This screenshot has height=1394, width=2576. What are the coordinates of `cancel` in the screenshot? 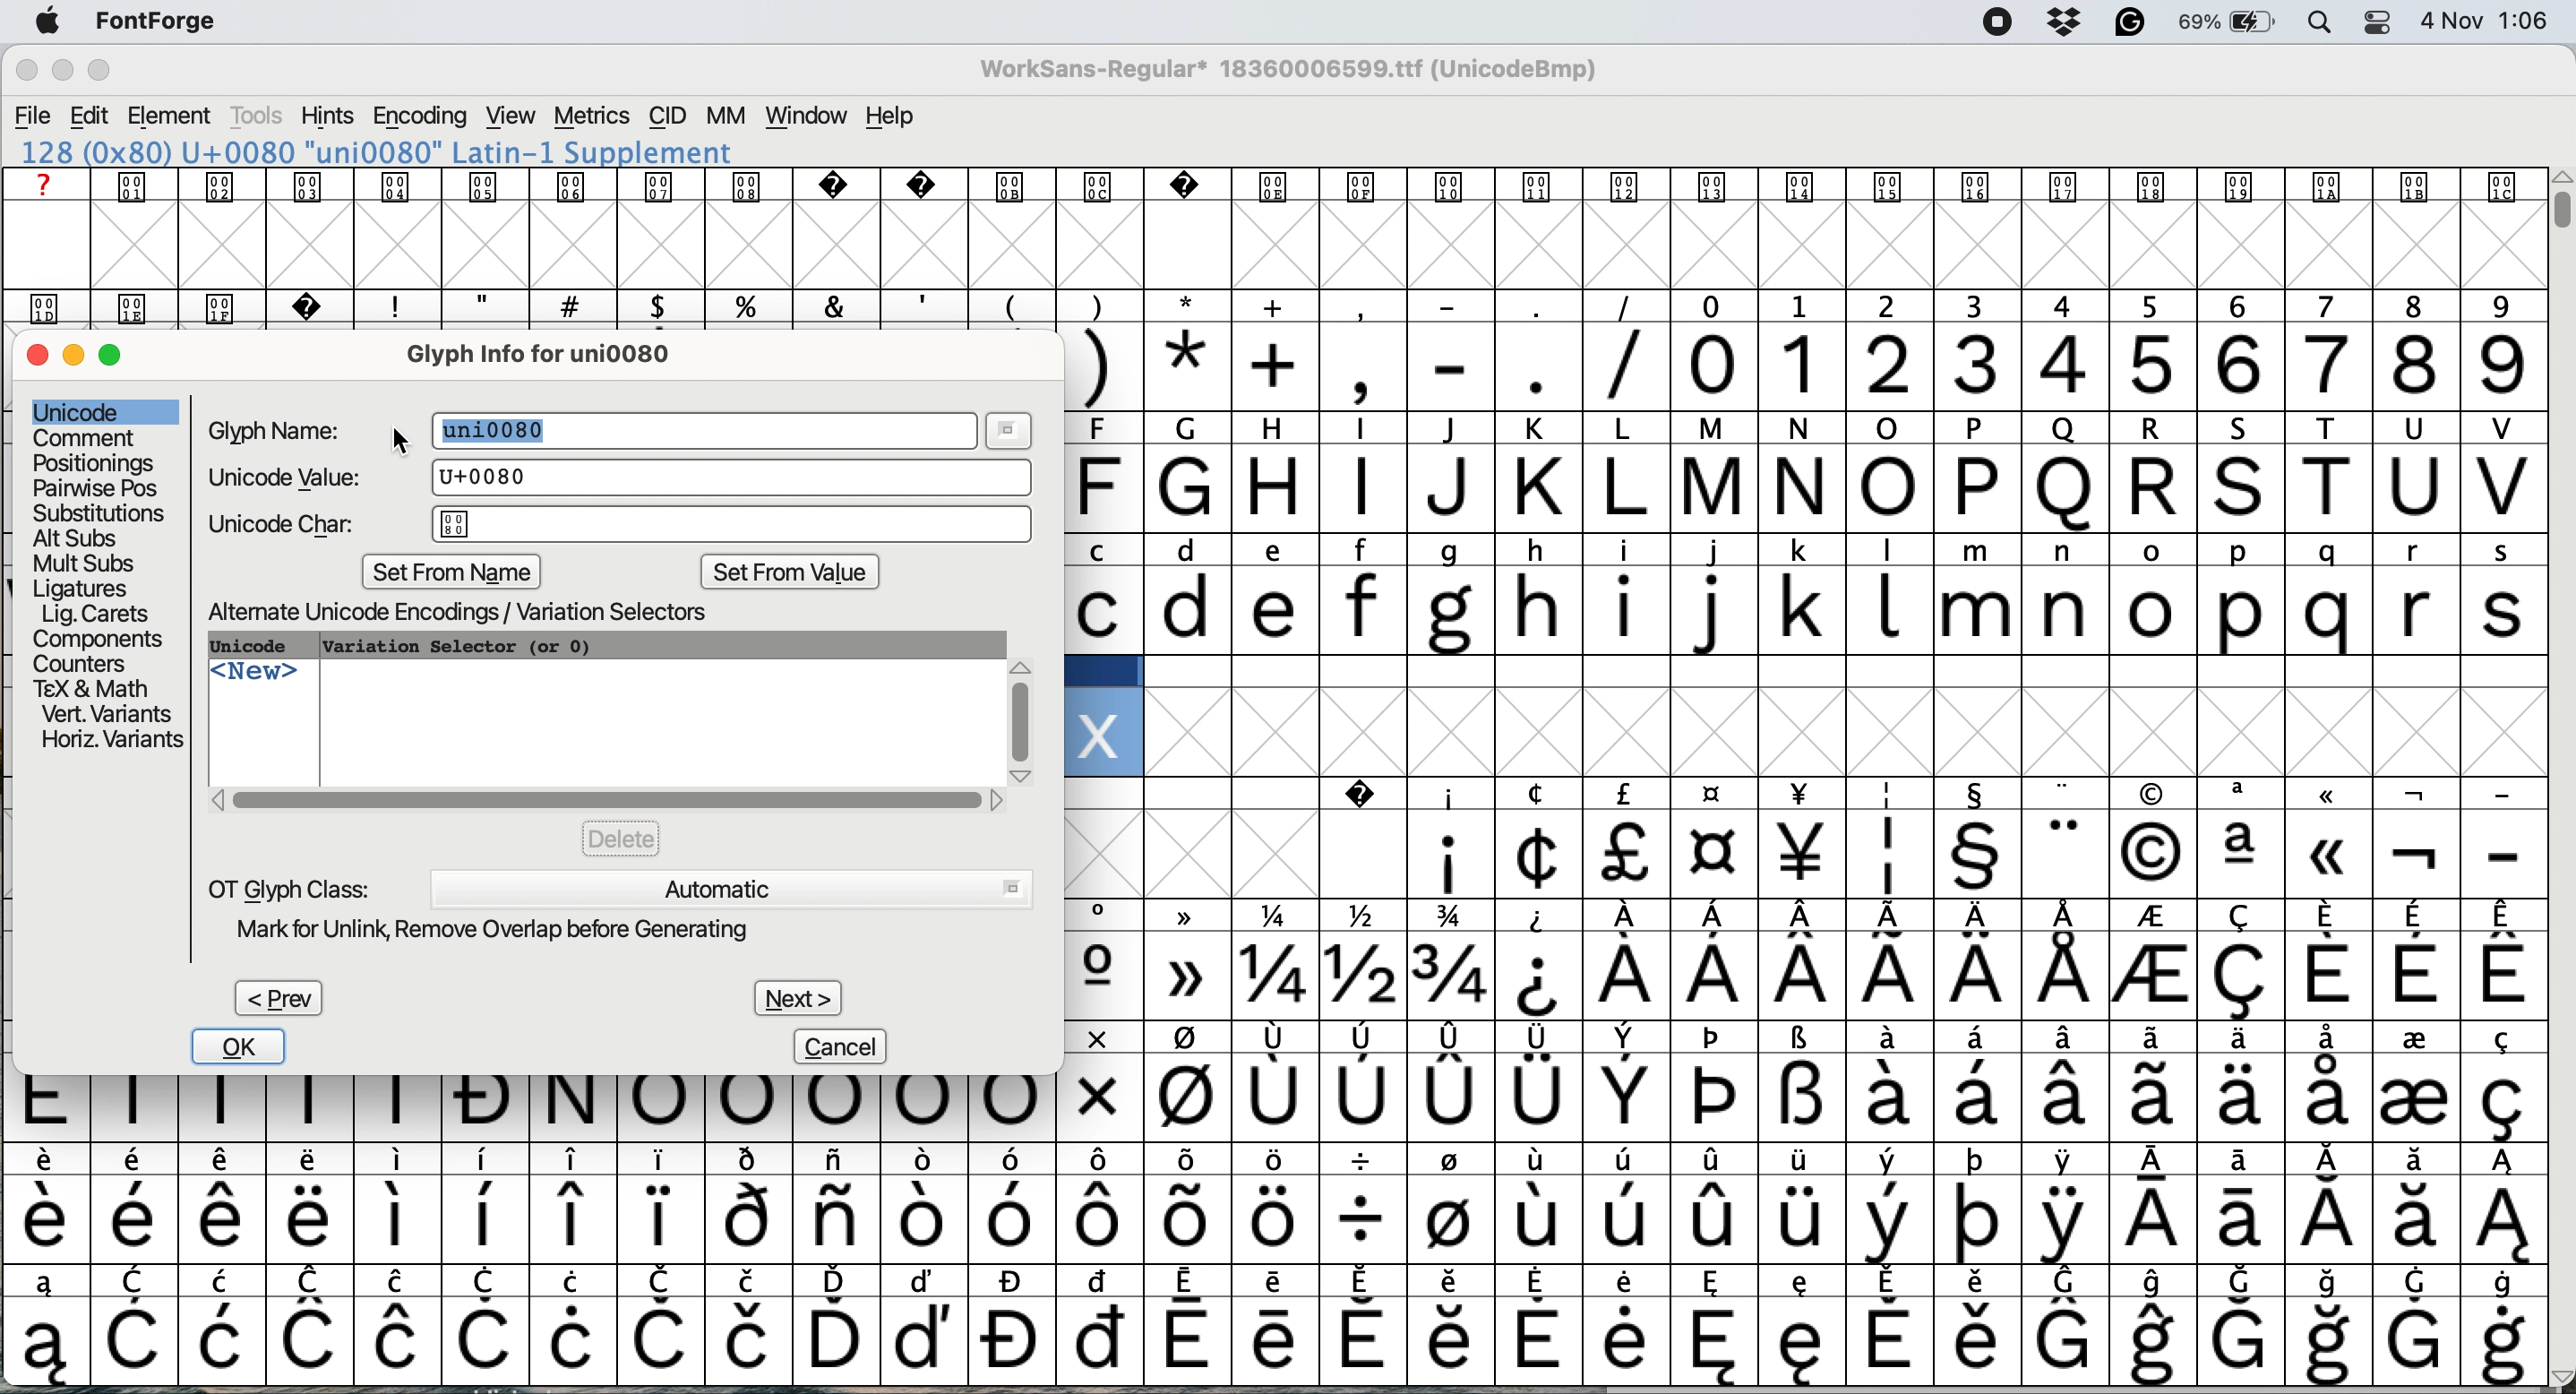 It's located at (844, 1046).